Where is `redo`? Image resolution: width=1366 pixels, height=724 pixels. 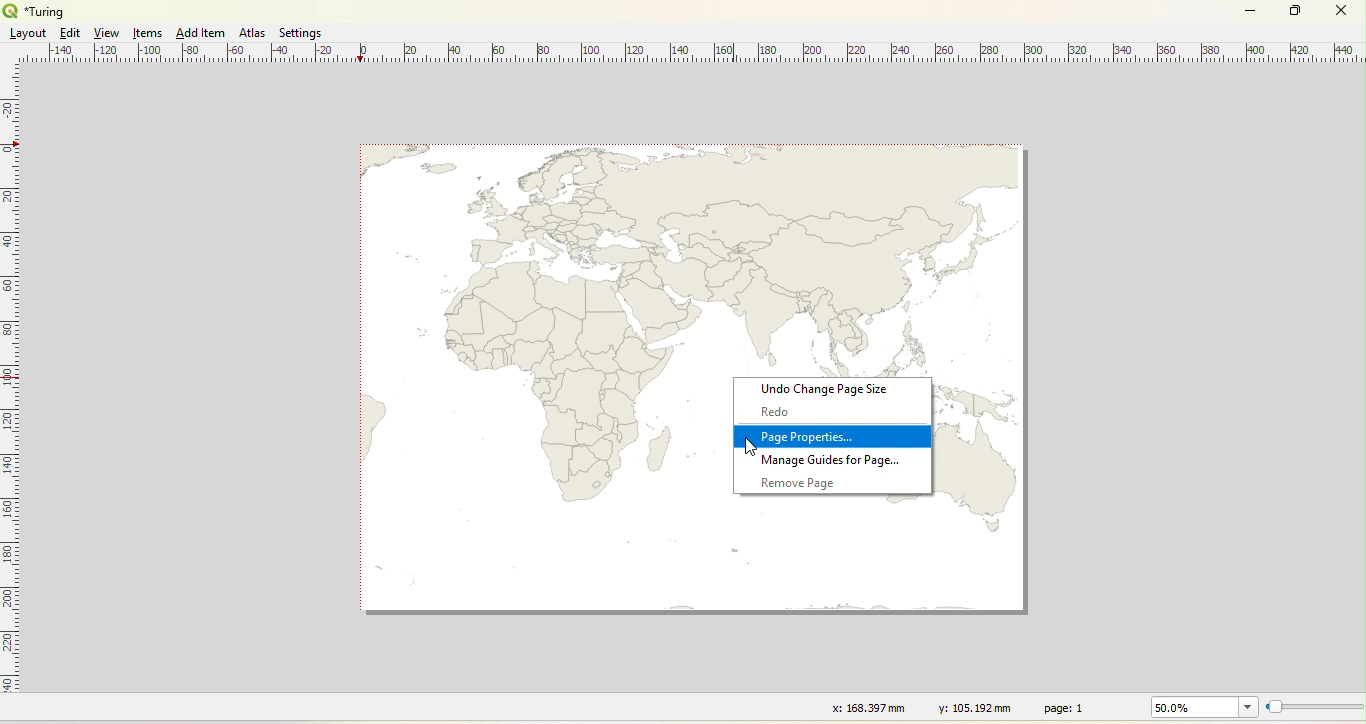 redo is located at coordinates (776, 411).